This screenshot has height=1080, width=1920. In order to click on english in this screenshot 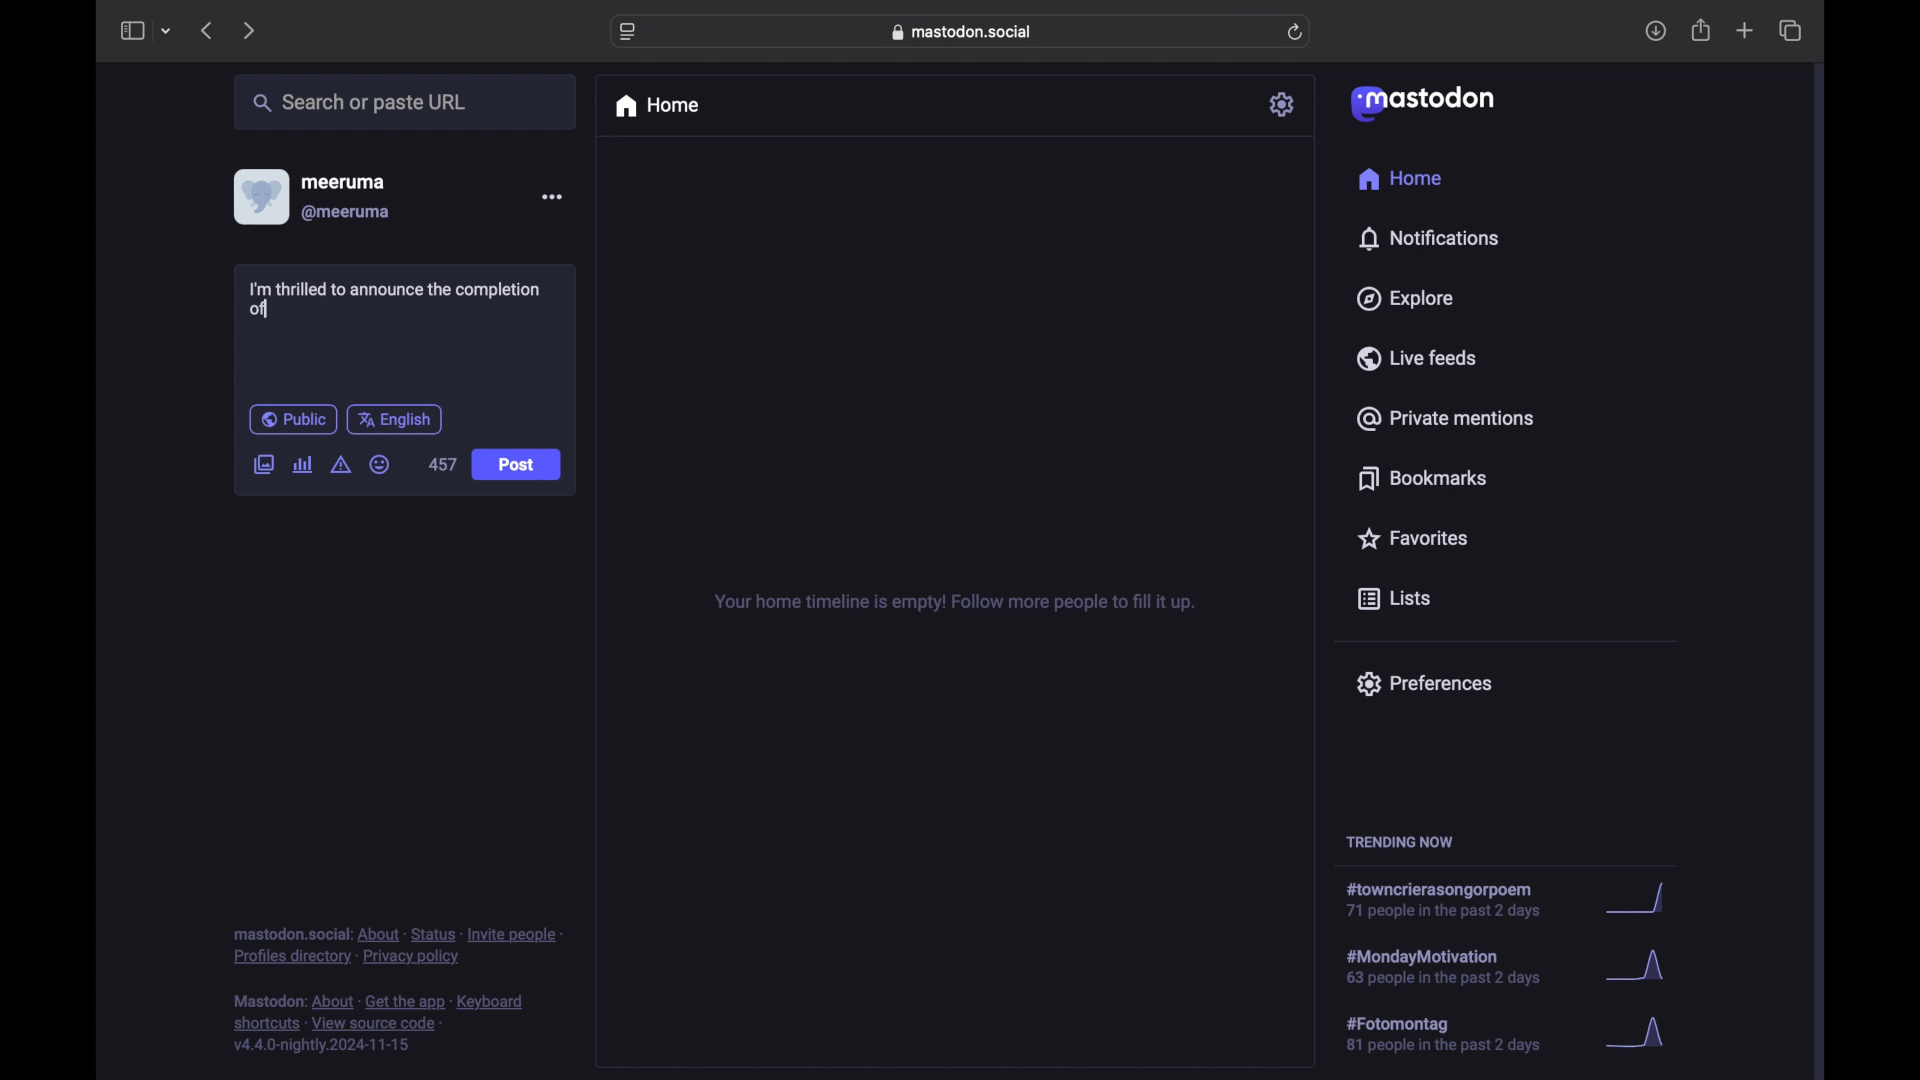, I will do `click(394, 421)`.